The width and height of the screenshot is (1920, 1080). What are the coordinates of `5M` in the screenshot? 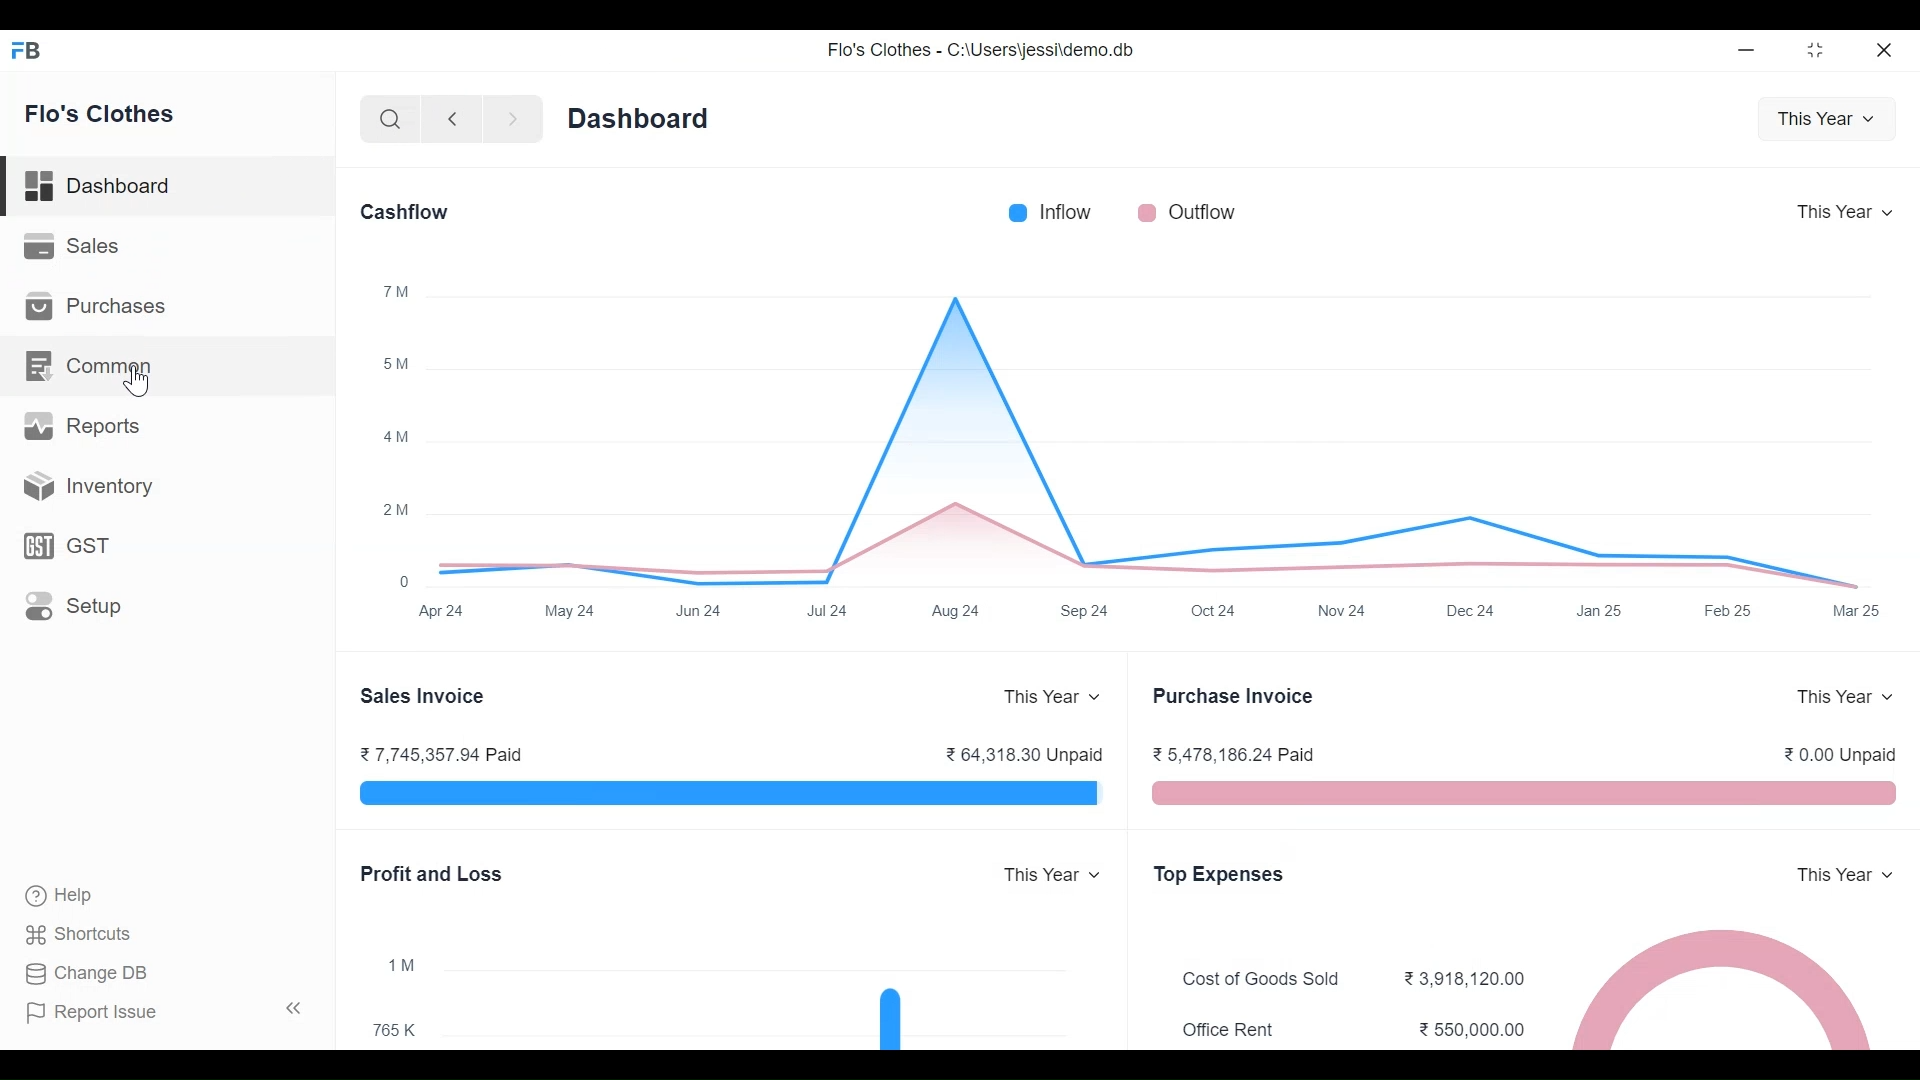 It's located at (396, 363).